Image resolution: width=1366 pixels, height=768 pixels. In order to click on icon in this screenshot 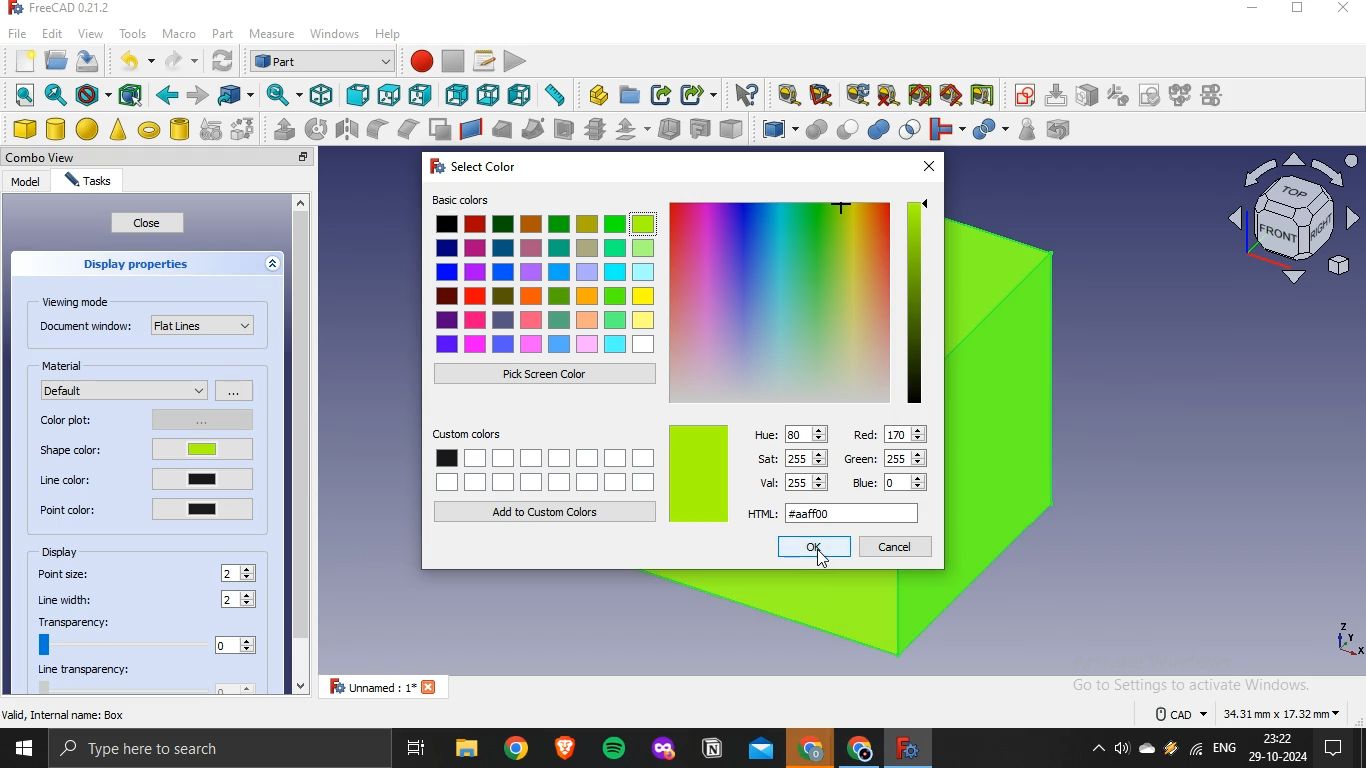, I will do `click(1118, 94)`.